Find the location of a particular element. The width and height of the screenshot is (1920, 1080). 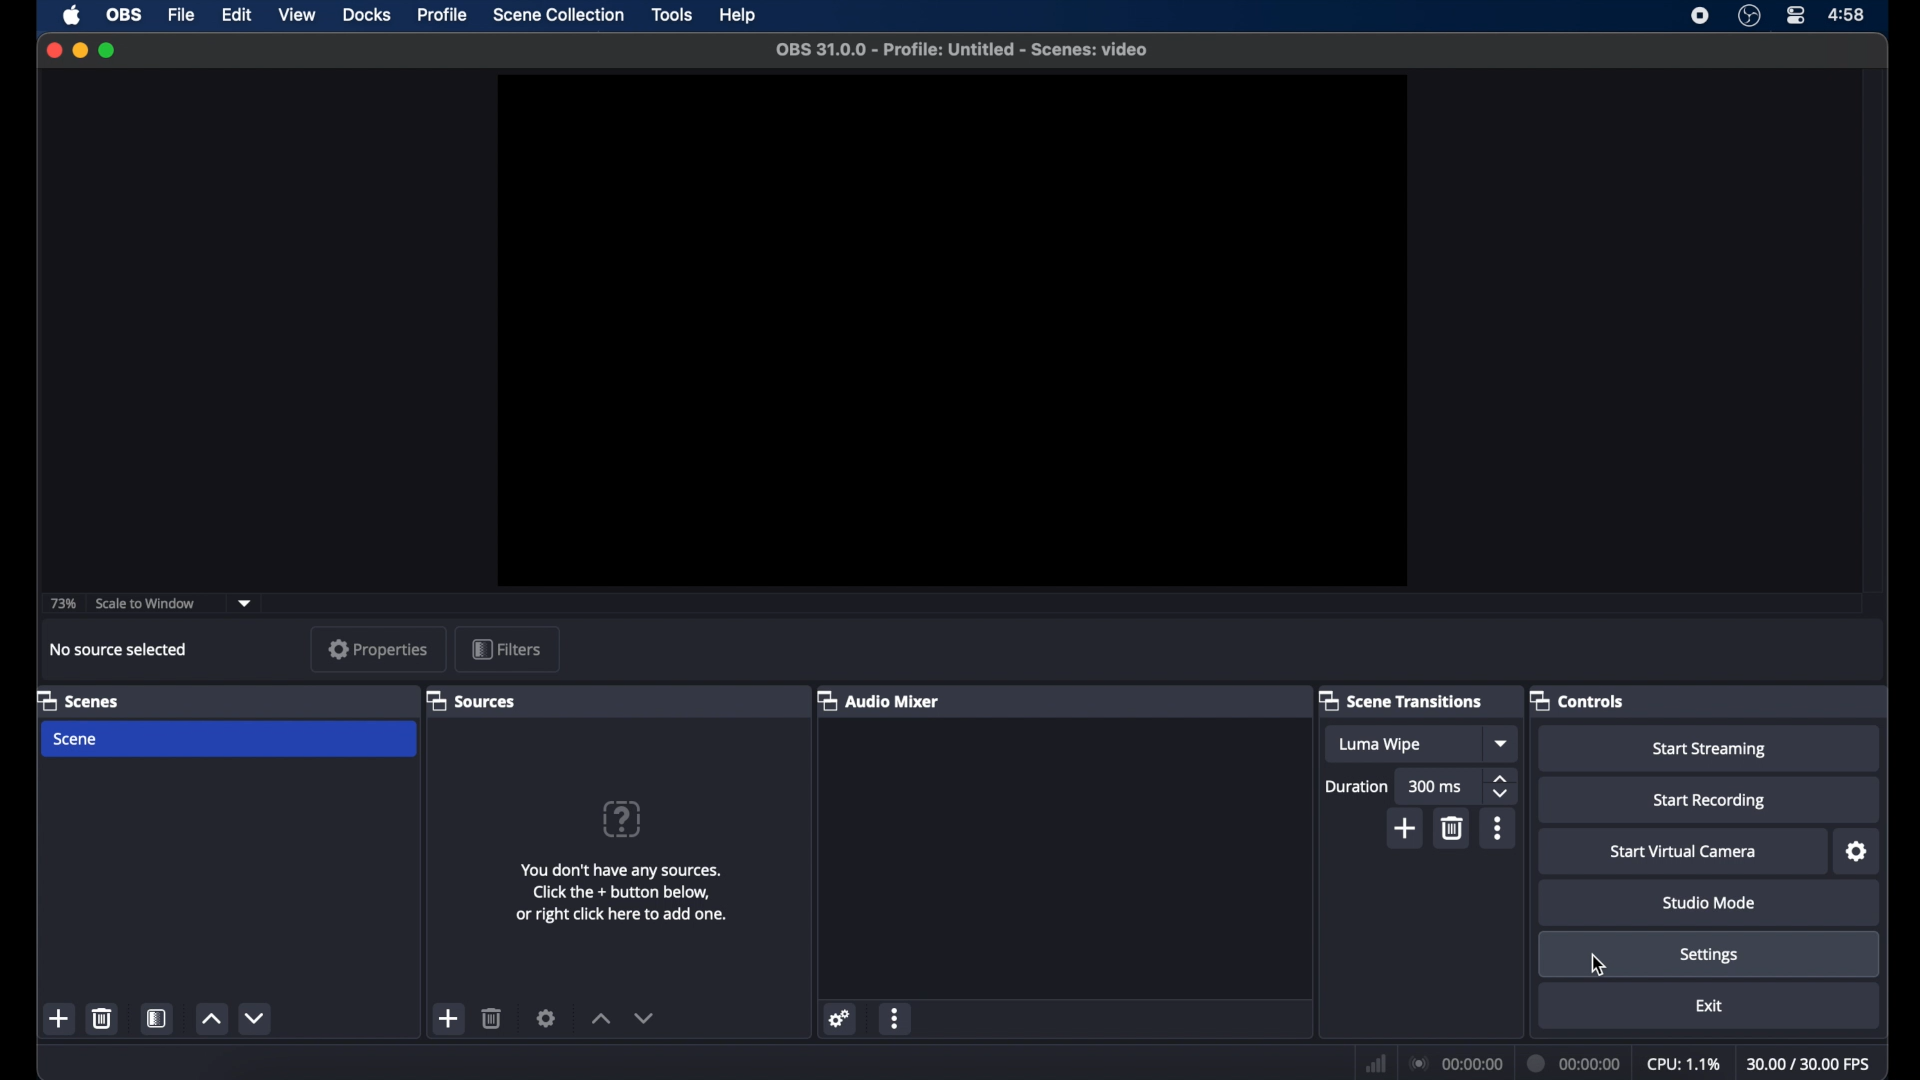

sources is located at coordinates (472, 702).